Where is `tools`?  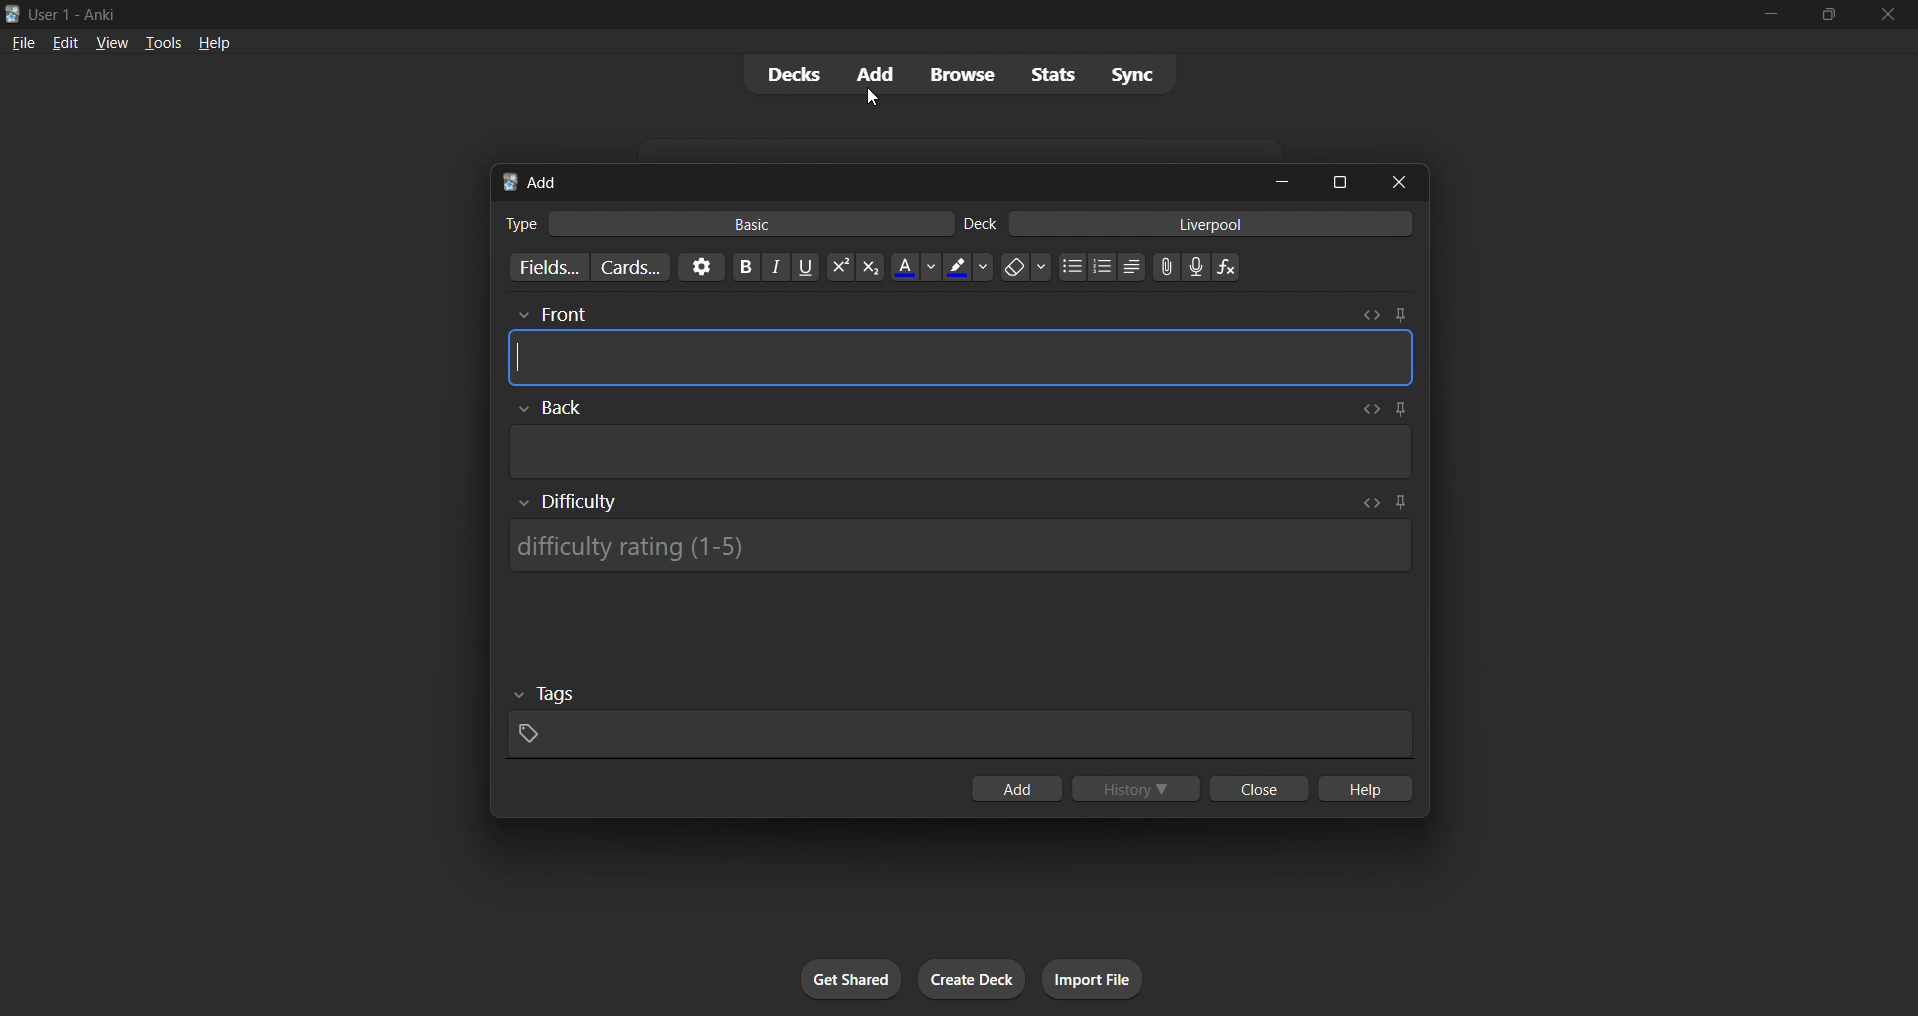
tools is located at coordinates (162, 42).